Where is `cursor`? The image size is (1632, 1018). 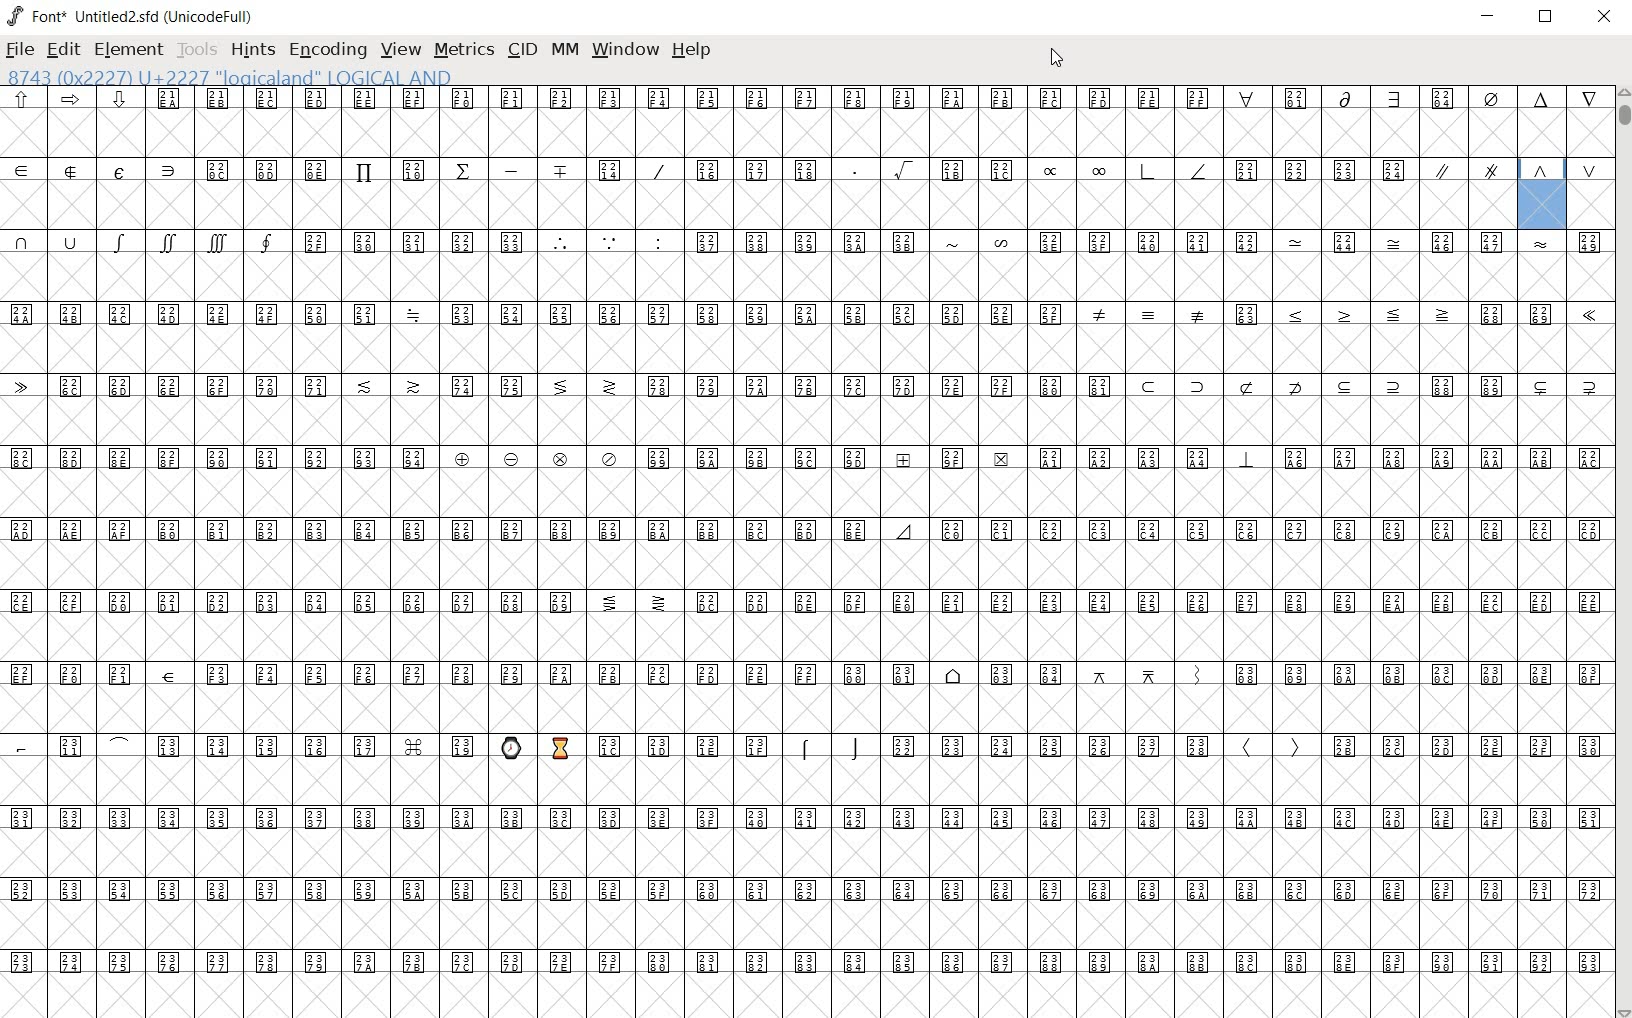 cursor is located at coordinates (1055, 60).